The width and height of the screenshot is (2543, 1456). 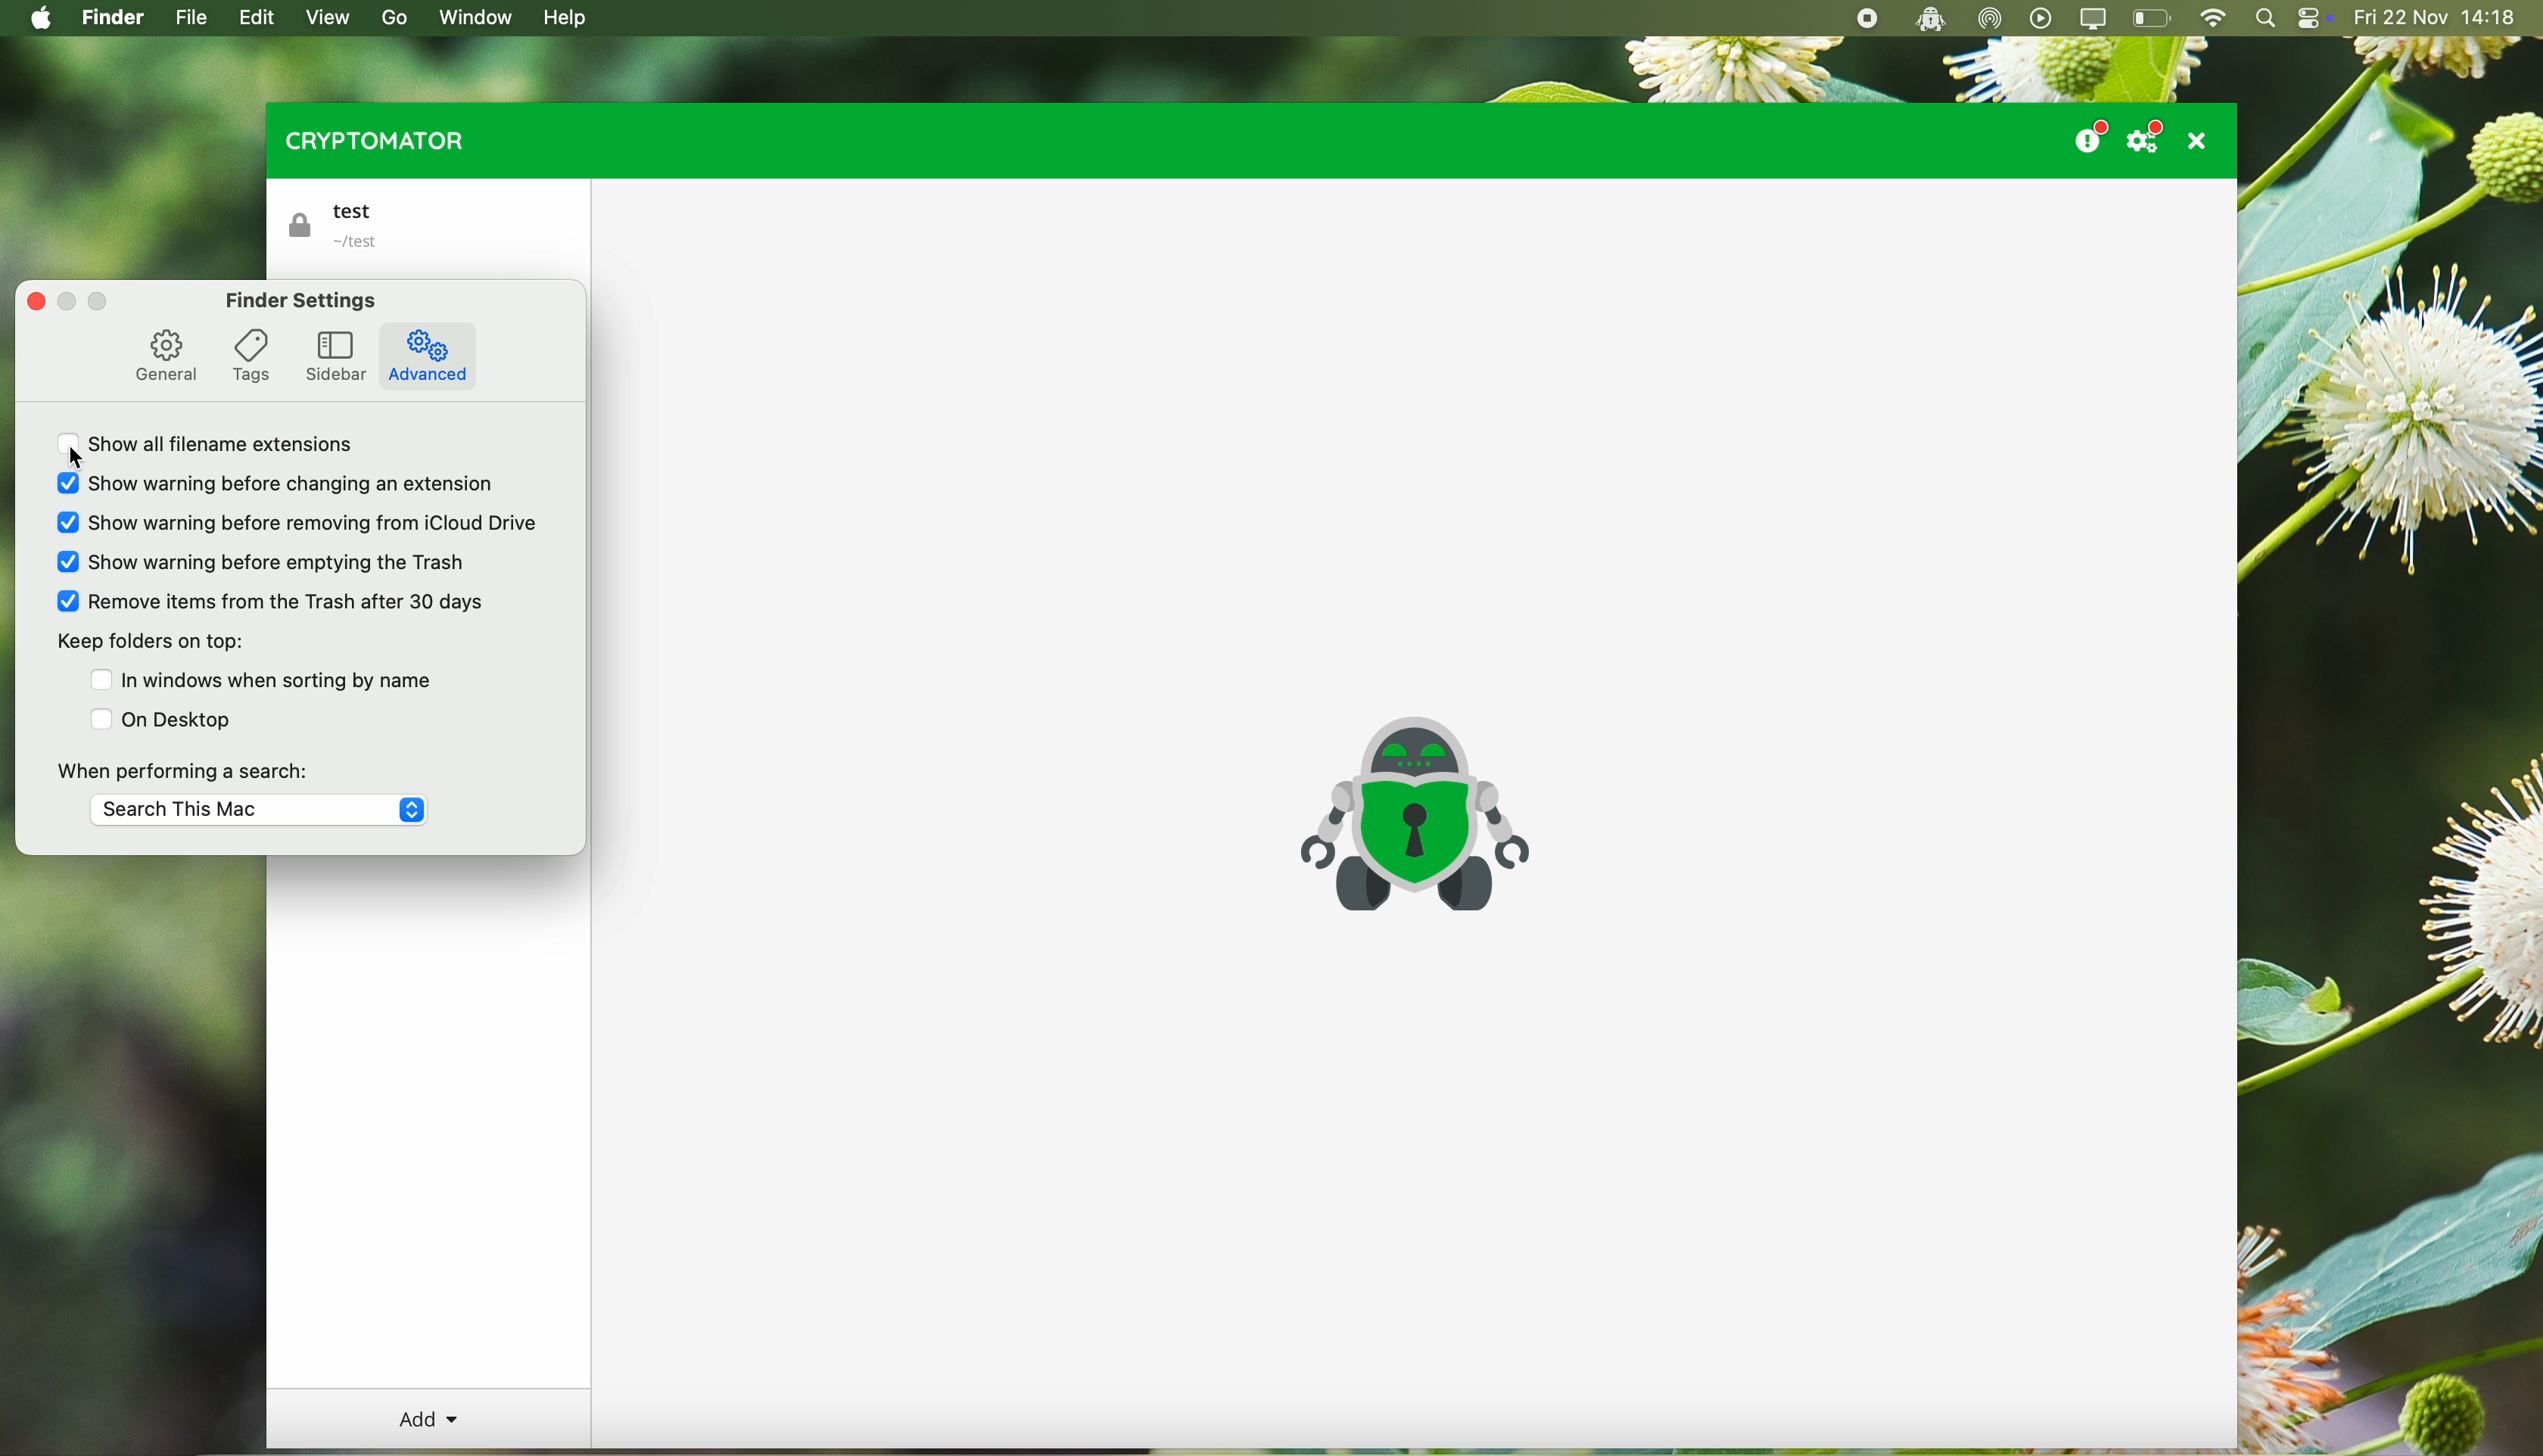 What do you see at coordinates (82, 460) in the screenshot?
I see `Cursor ` at bounding box center [82, 460].